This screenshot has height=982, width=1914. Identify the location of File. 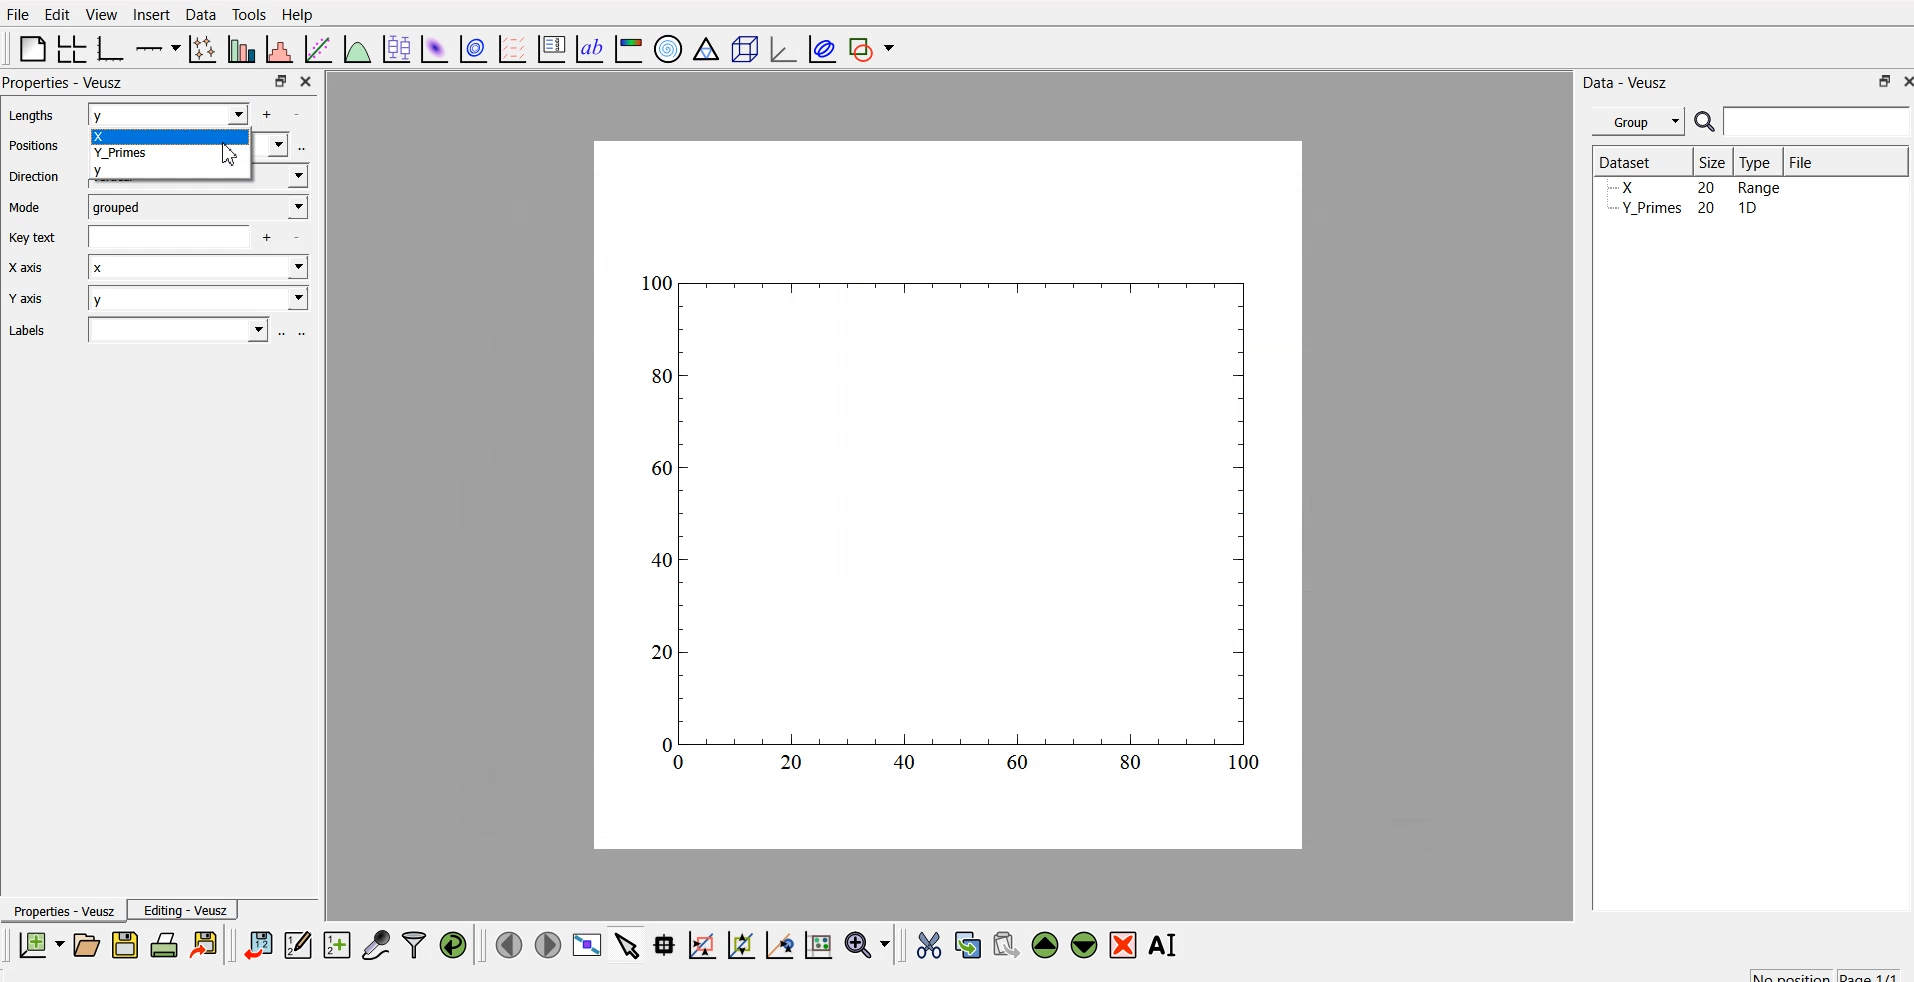
(1800, 159).